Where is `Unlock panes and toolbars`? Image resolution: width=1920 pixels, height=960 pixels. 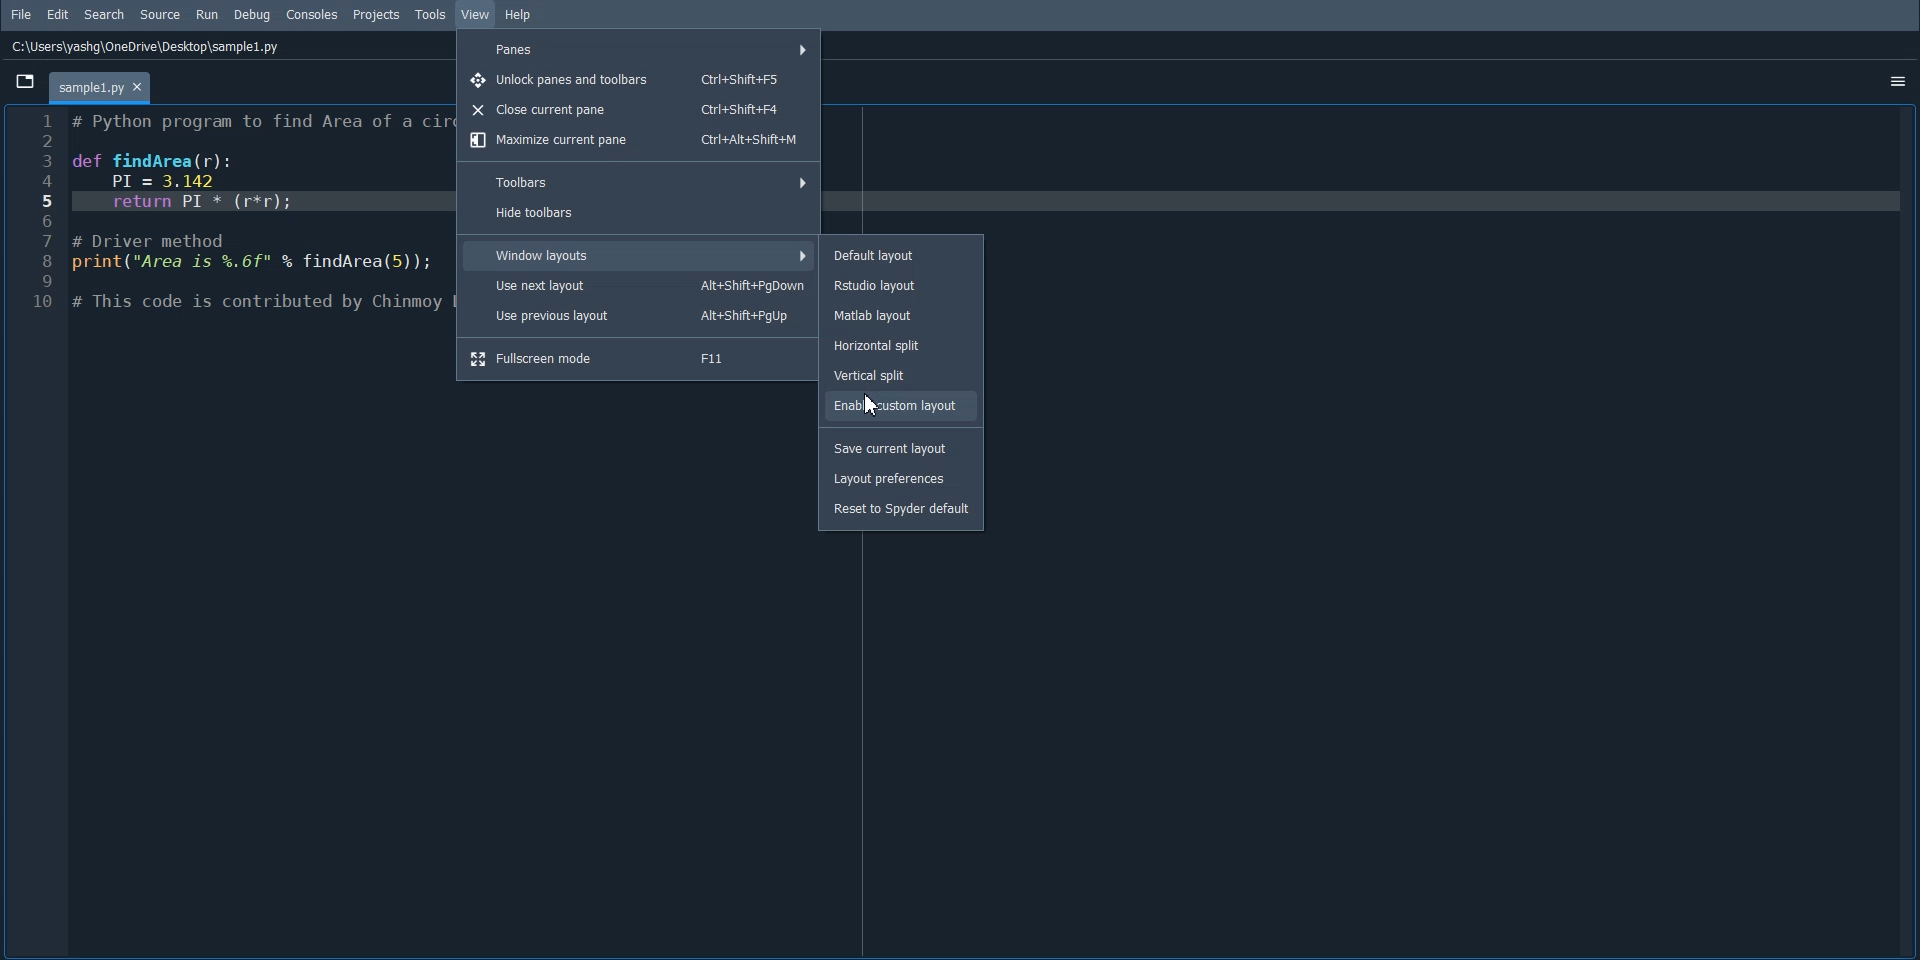 Unlock panes and toolbars is located at coordinates (635, 81).